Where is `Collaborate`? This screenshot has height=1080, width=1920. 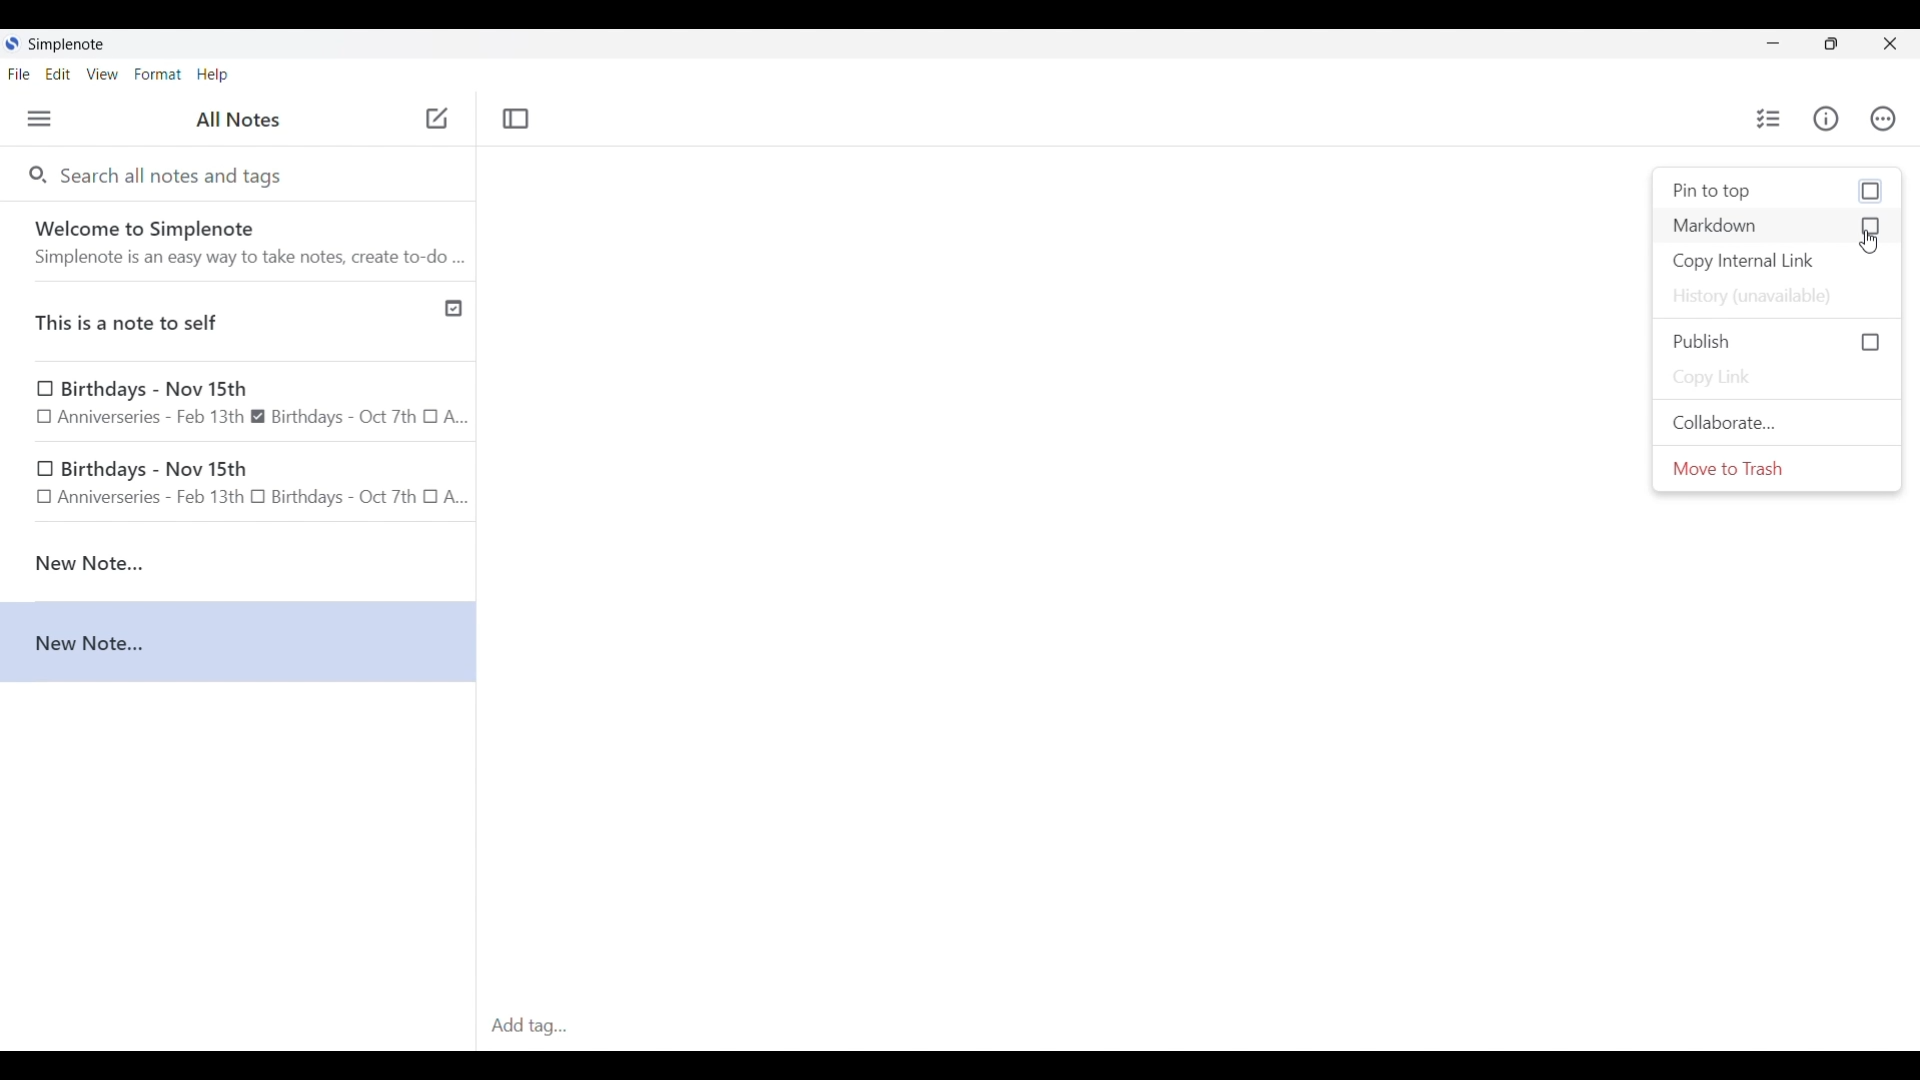
Collaborate is located at coordinates (1777, 422).